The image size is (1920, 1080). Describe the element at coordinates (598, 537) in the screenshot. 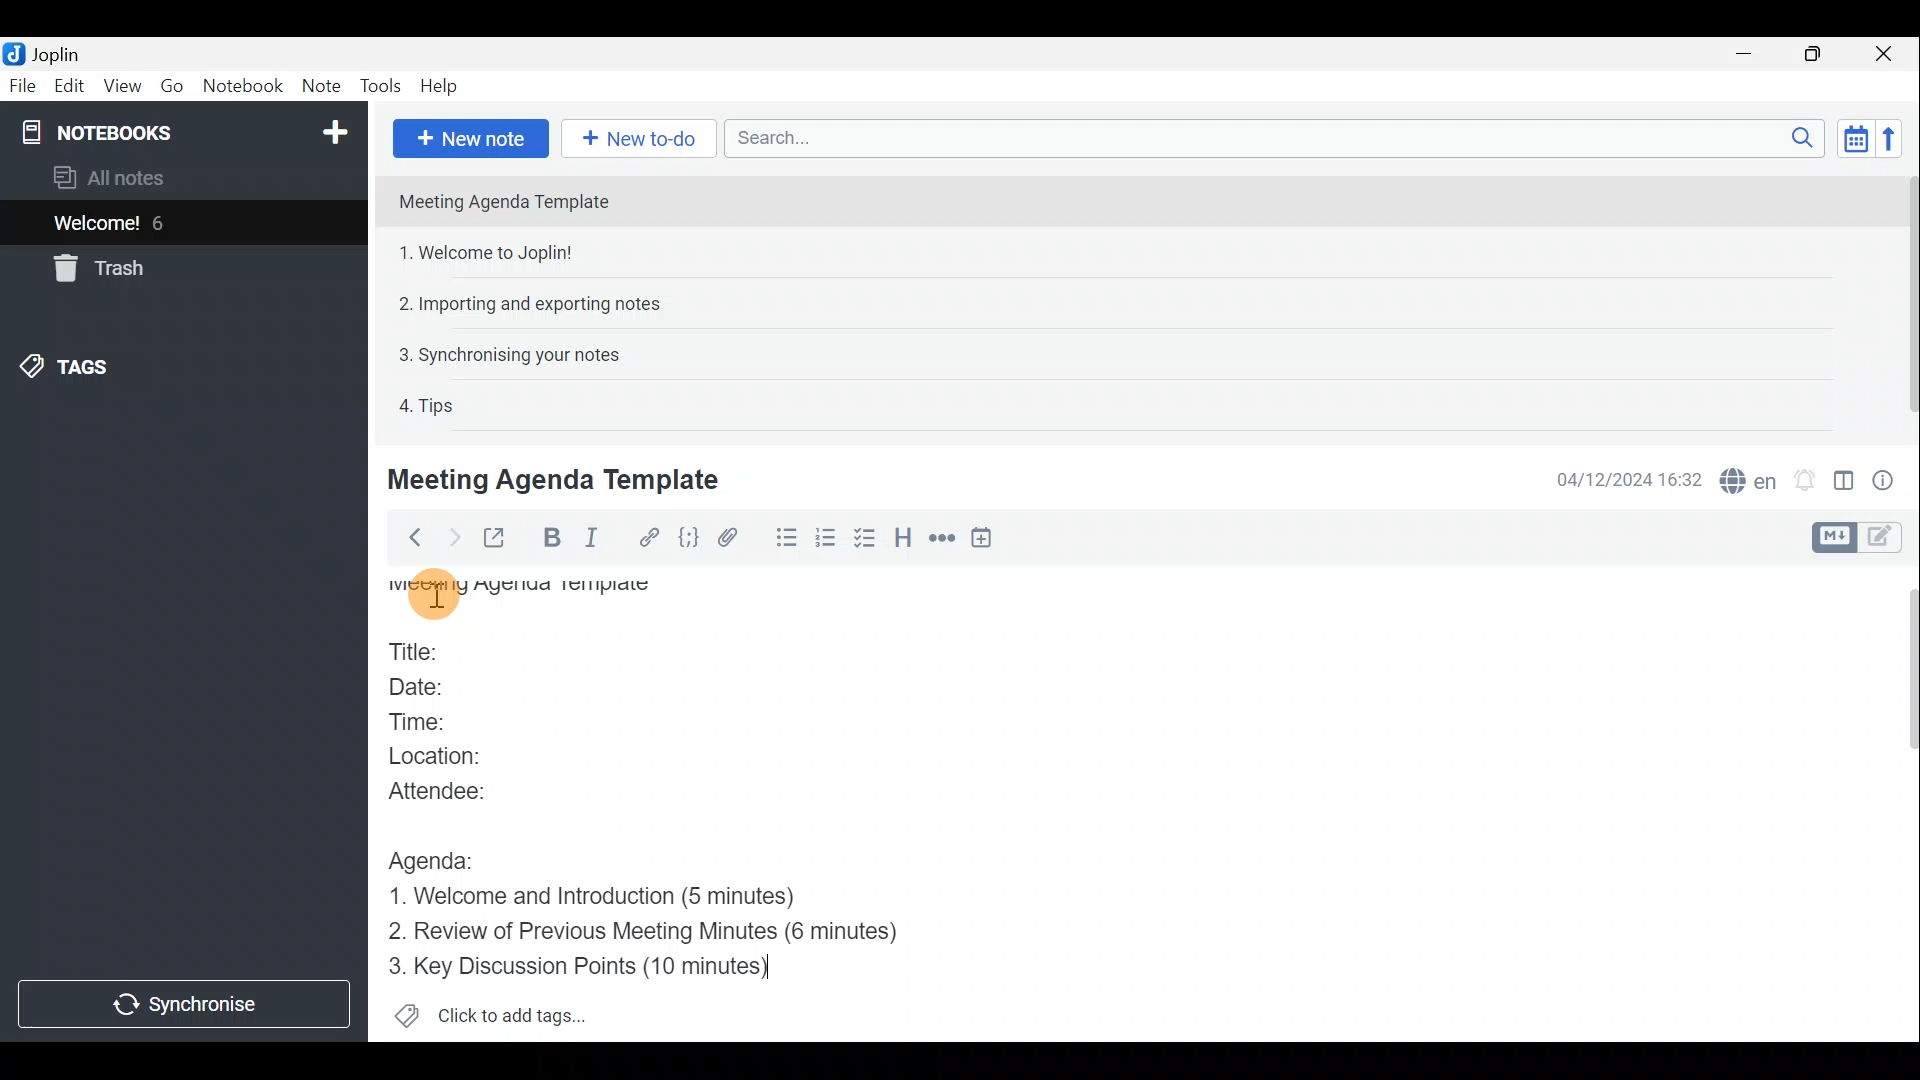

I see `Italic` at that location.